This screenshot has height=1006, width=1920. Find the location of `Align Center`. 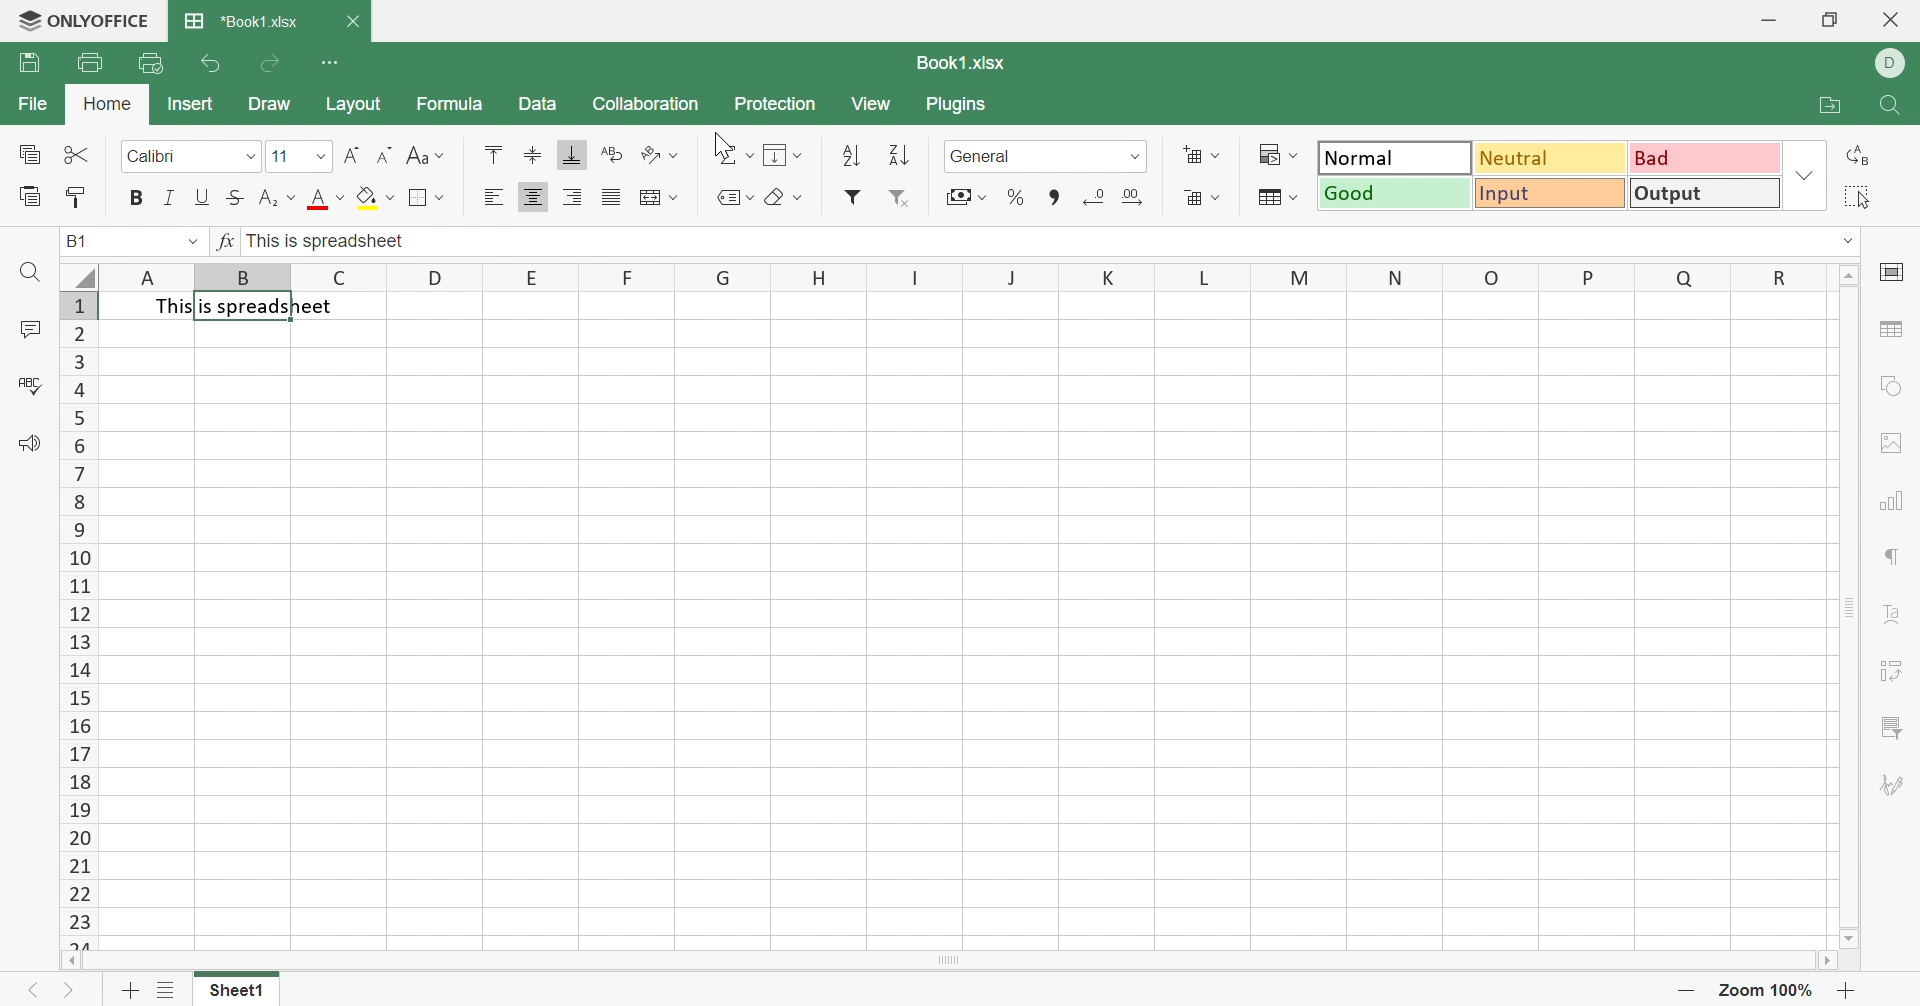

Align Center is located at coordinates (533, 198).